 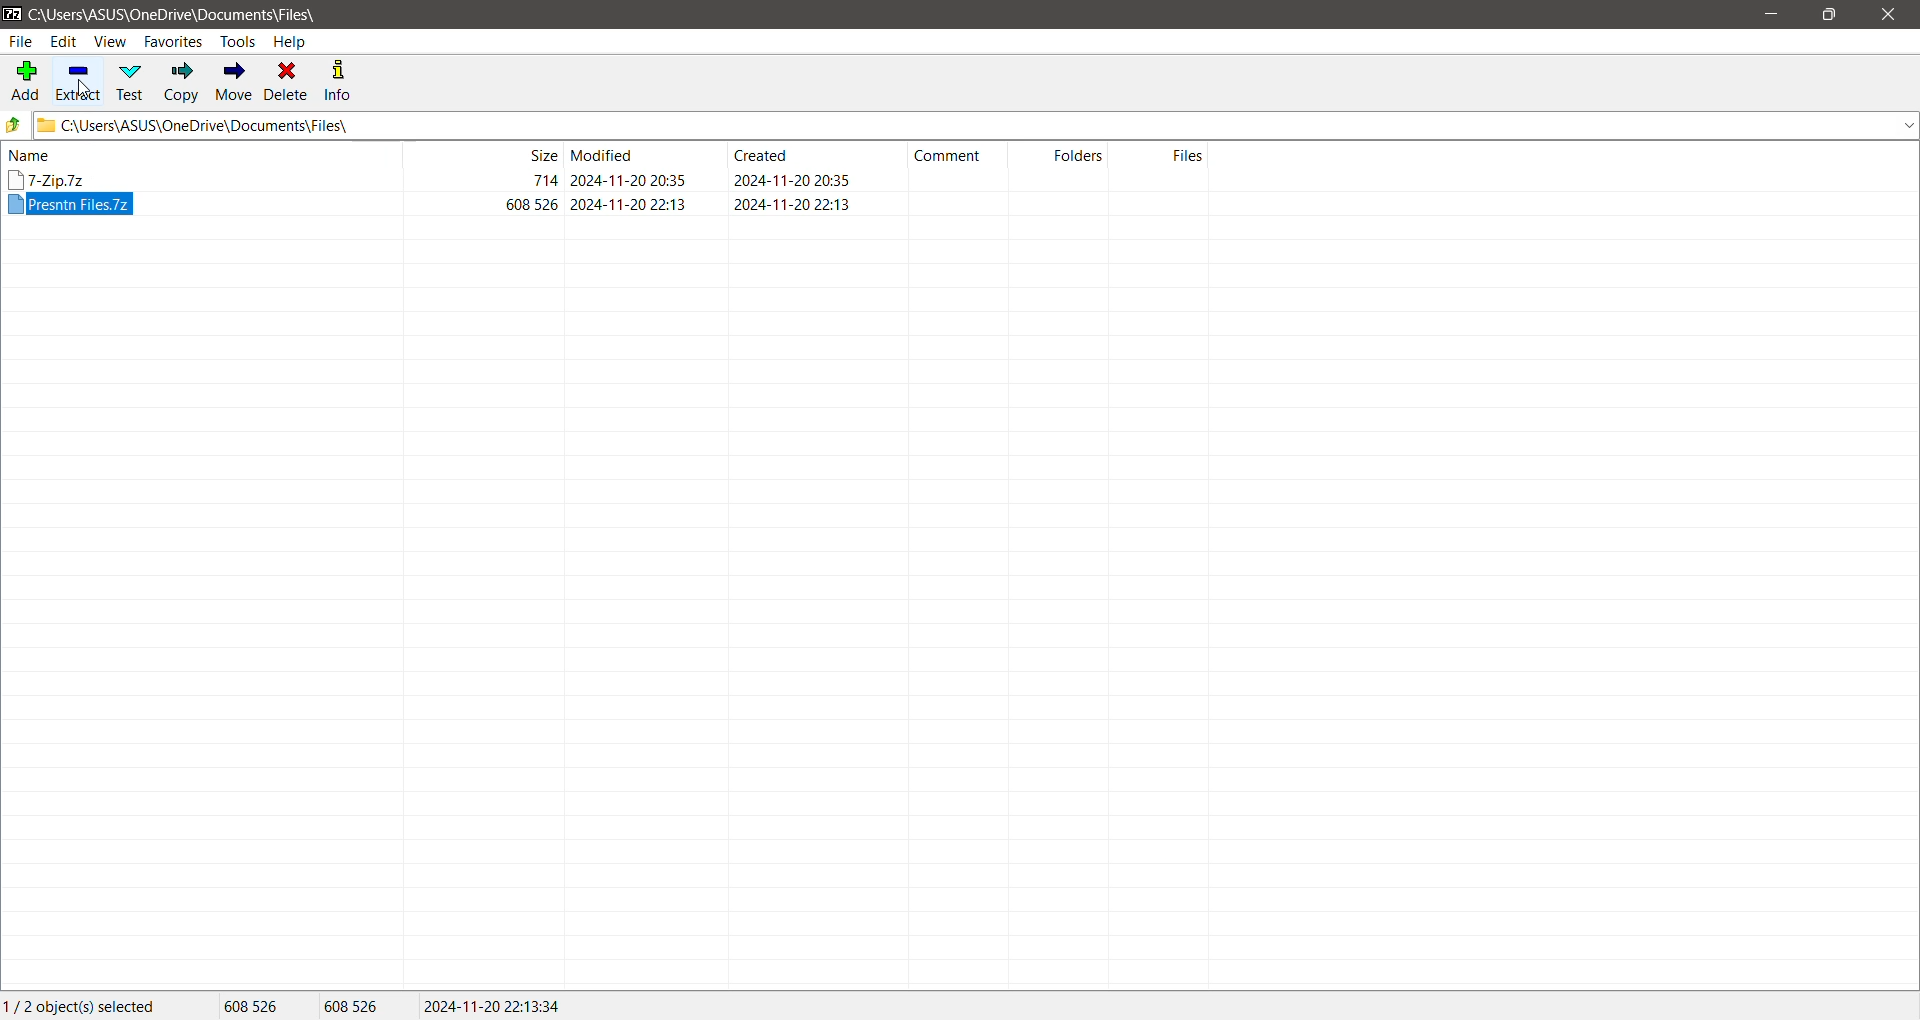 I want to click on Move, so click(x=235, y=82).